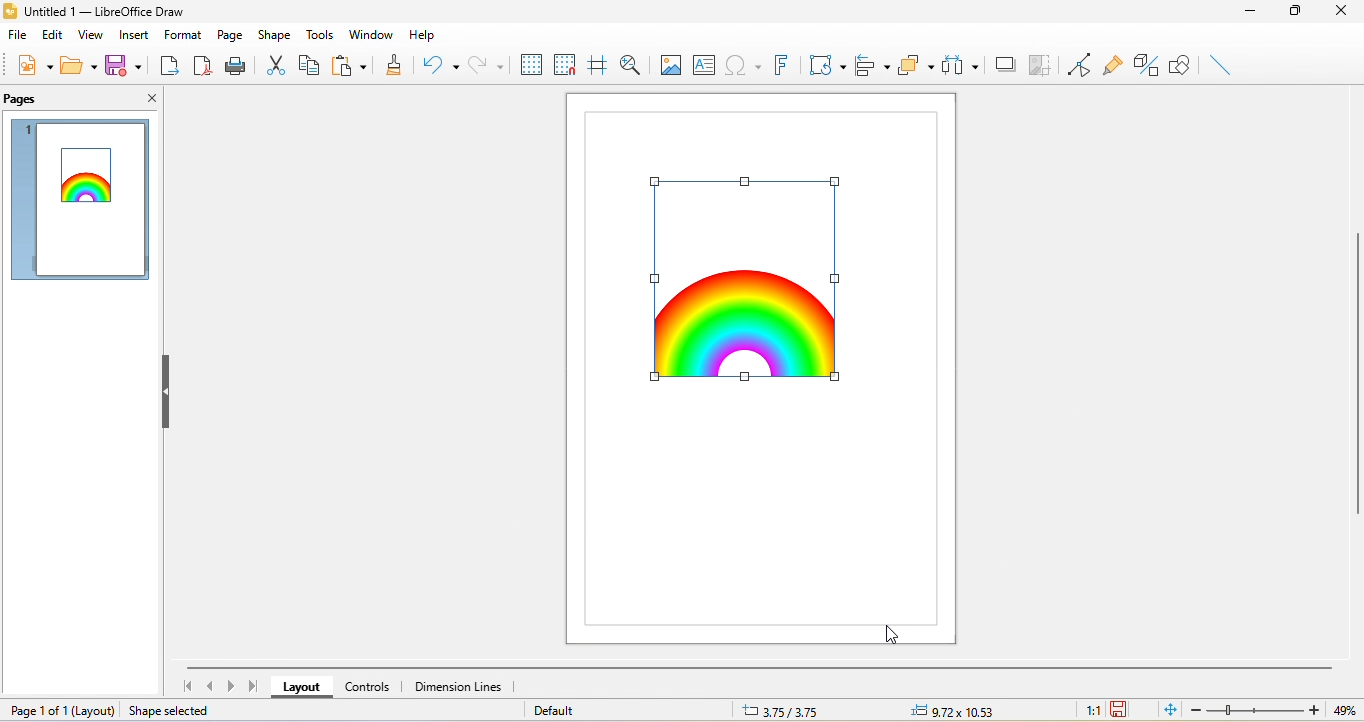 Image resolution: width=1364 pixels, height=722 pixels. Describe the element at coordinates (566, 65) in the screenshot. I see `snap to grids` at that location.